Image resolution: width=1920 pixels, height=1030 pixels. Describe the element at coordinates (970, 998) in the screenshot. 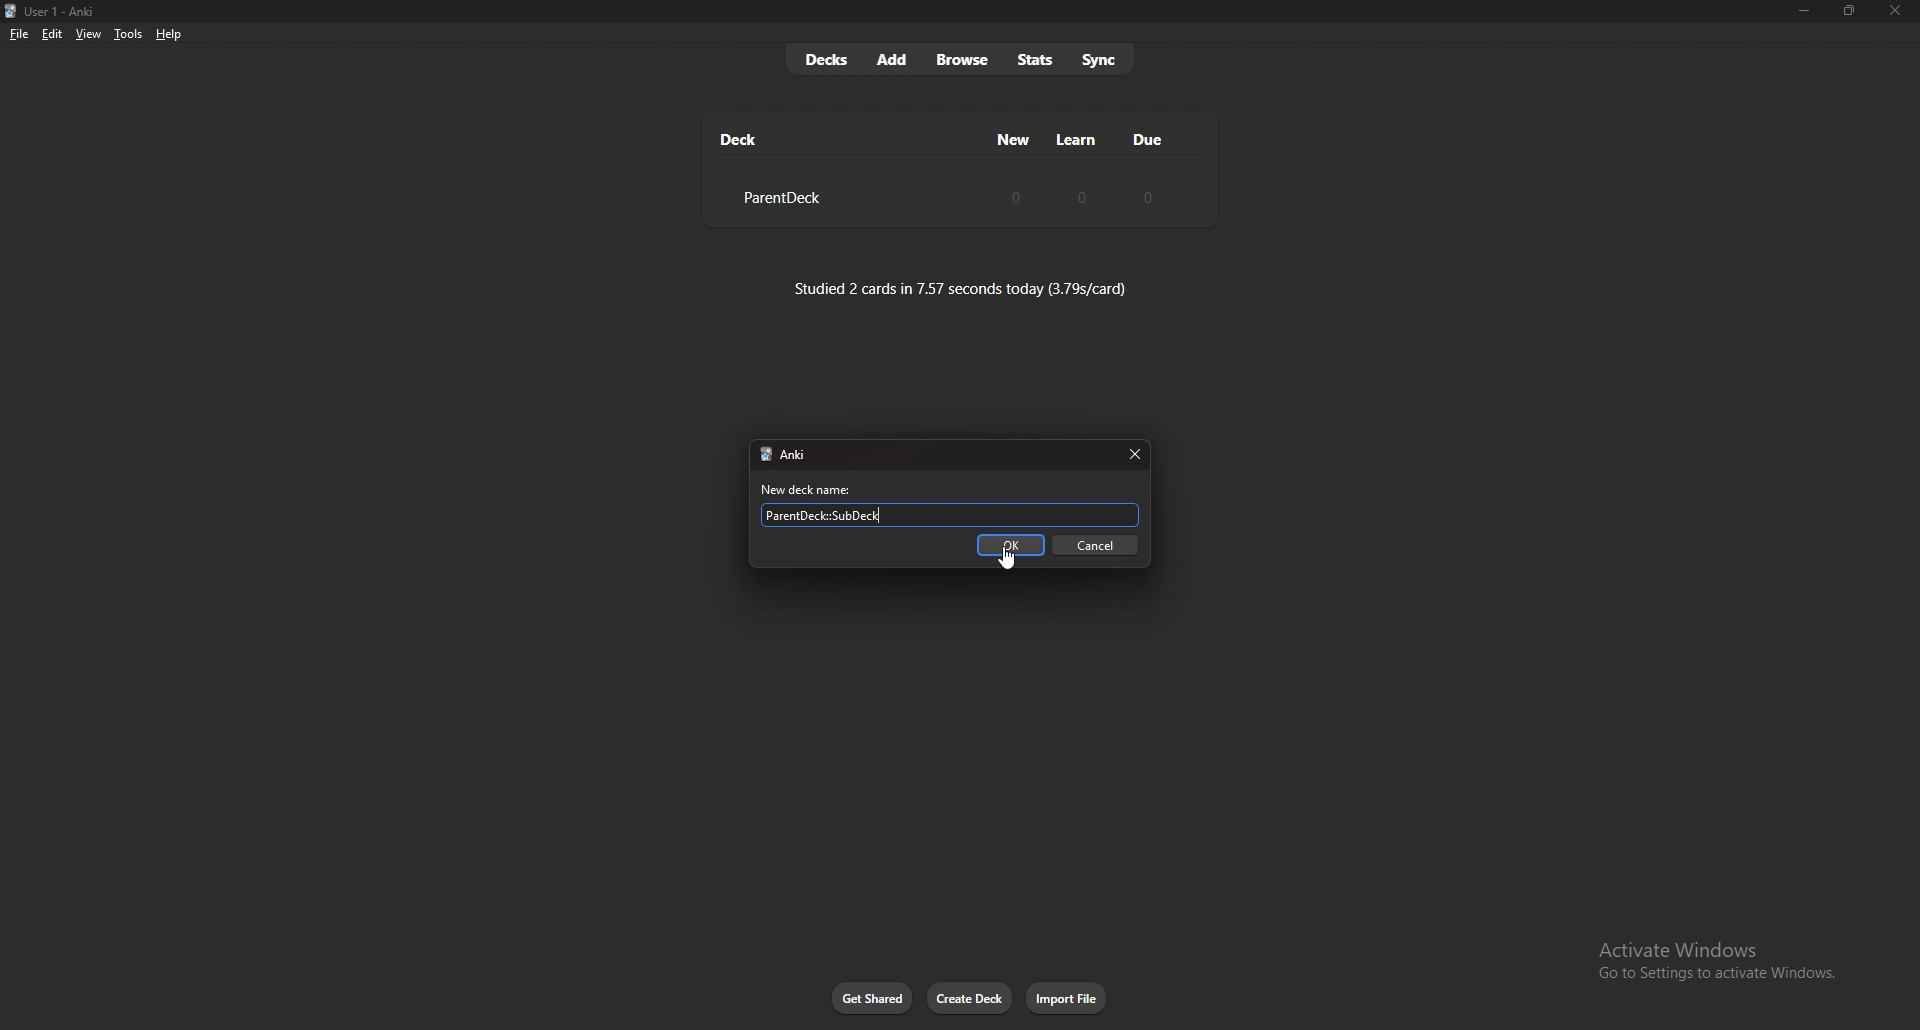

I see `create deck` at that location.